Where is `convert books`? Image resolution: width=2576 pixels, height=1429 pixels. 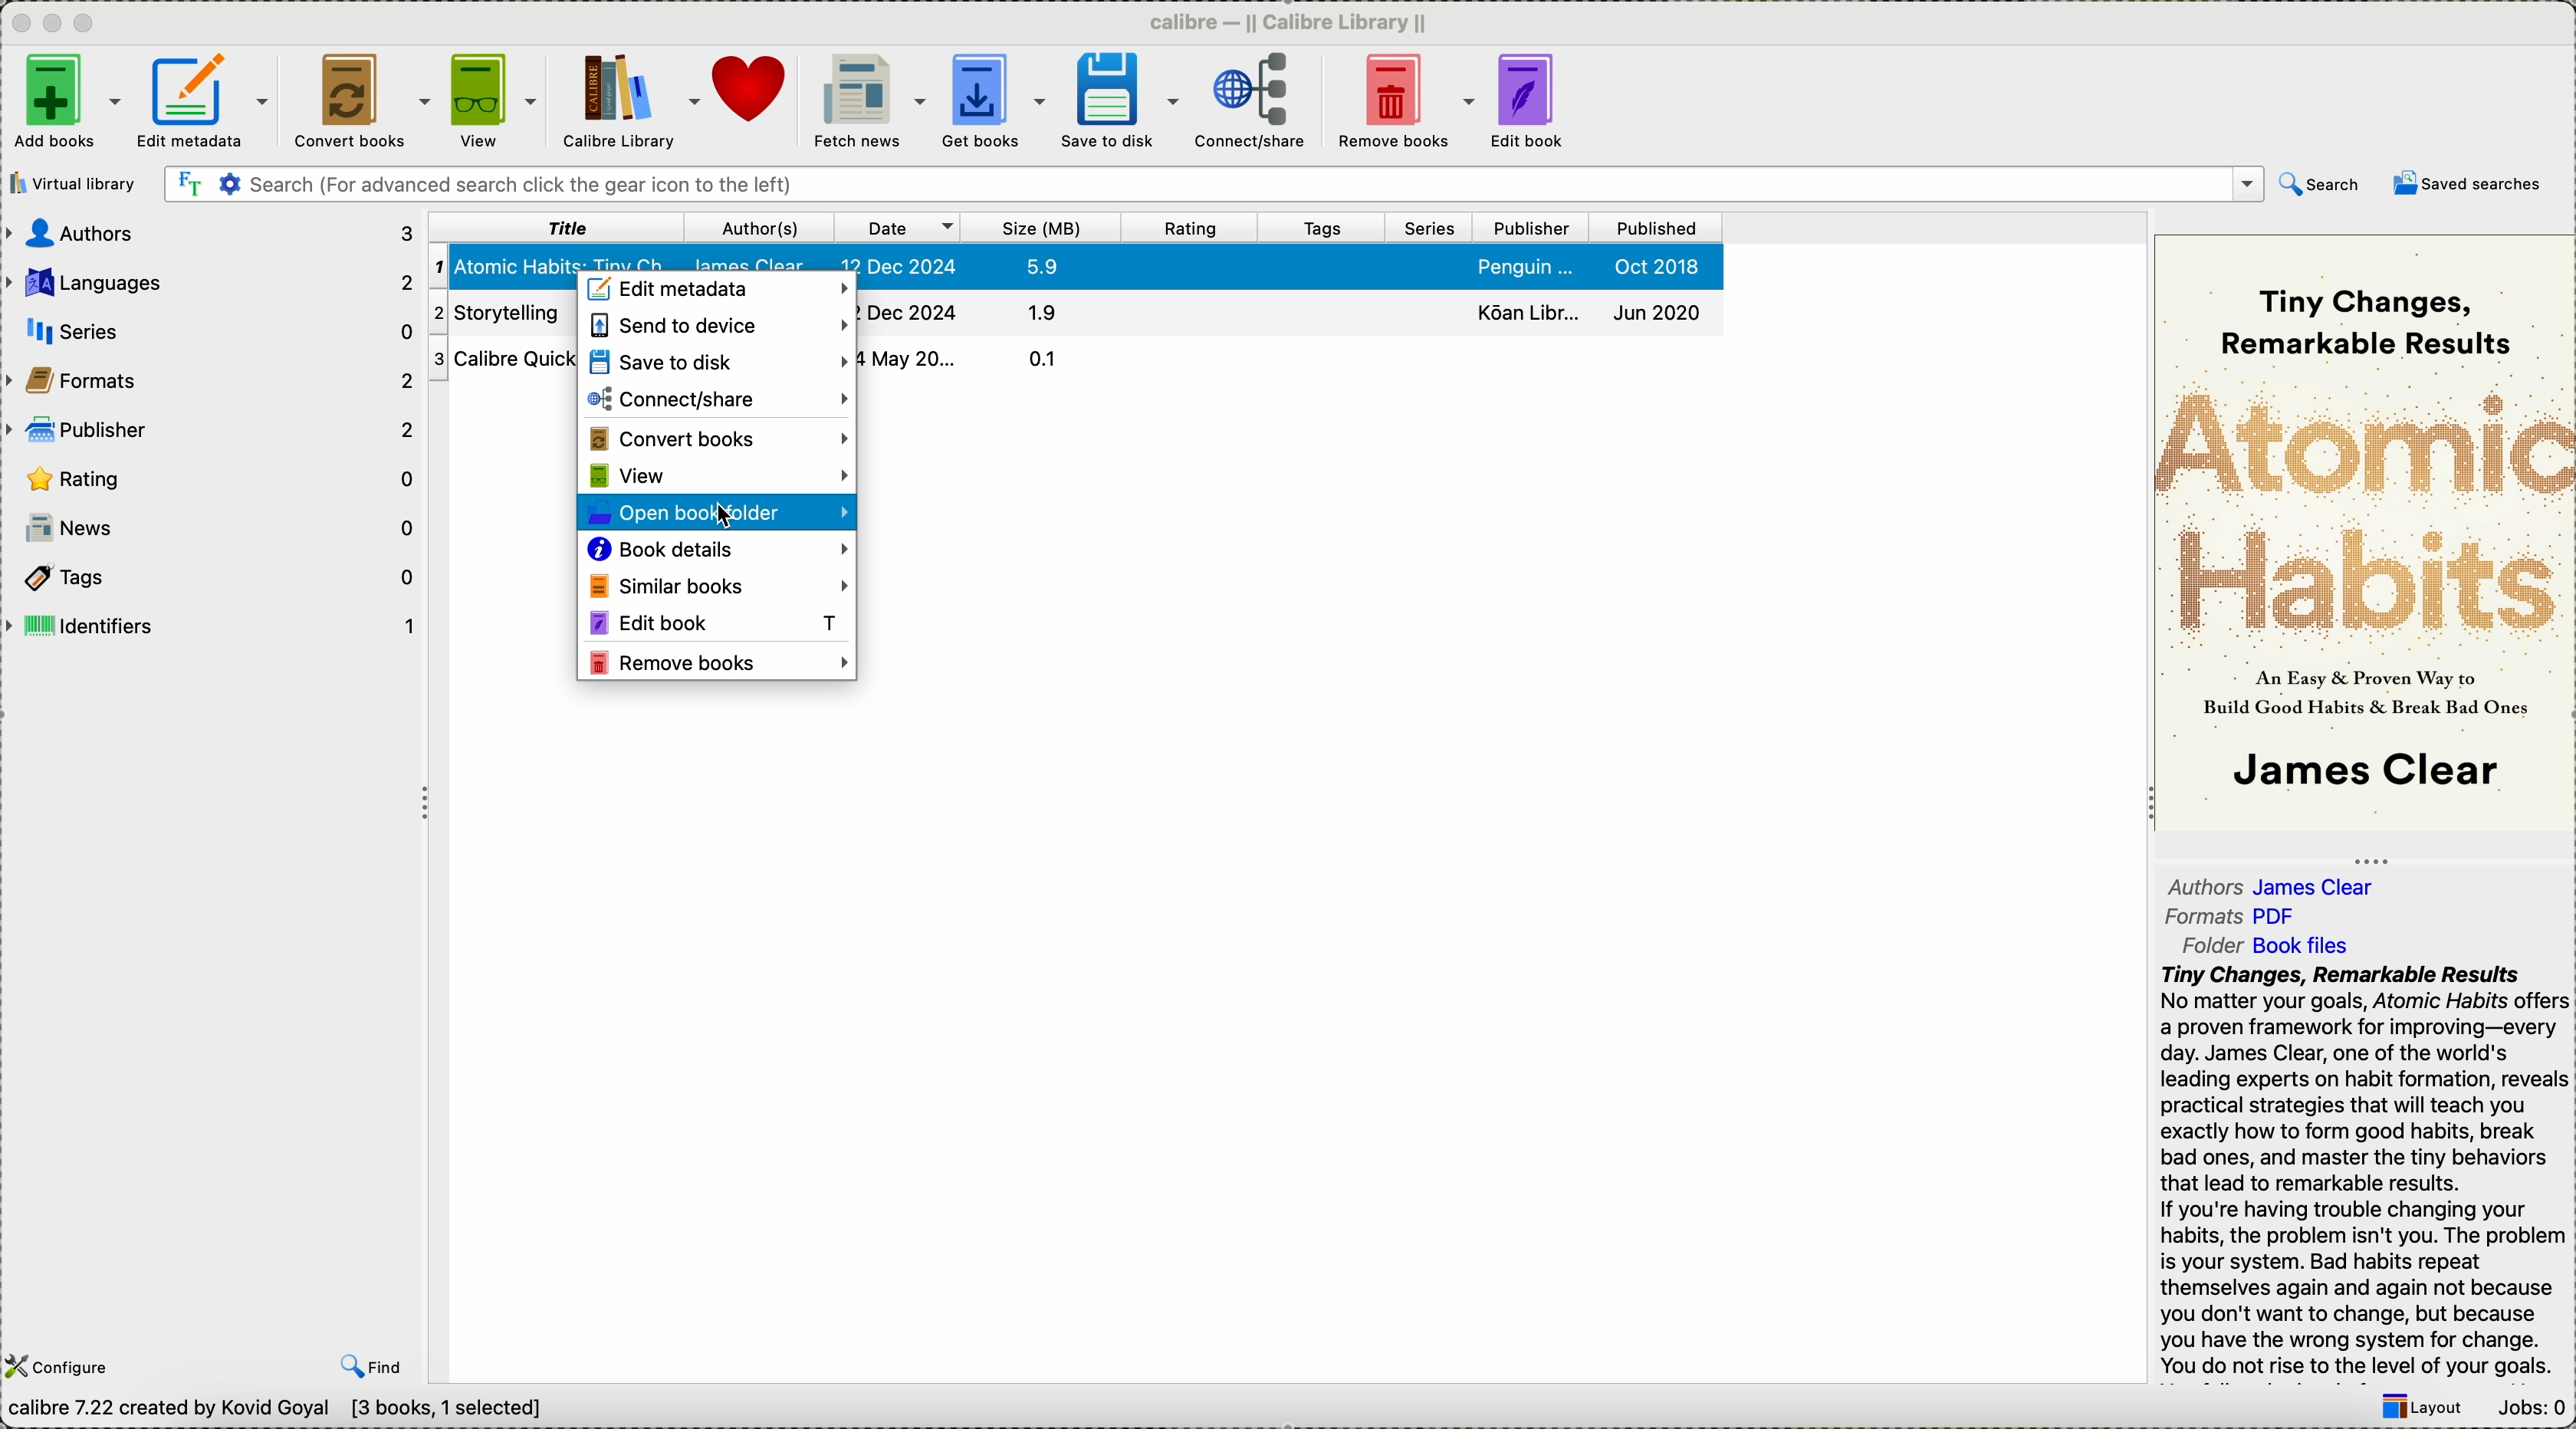
convert books is located at coordinates (718, 437).